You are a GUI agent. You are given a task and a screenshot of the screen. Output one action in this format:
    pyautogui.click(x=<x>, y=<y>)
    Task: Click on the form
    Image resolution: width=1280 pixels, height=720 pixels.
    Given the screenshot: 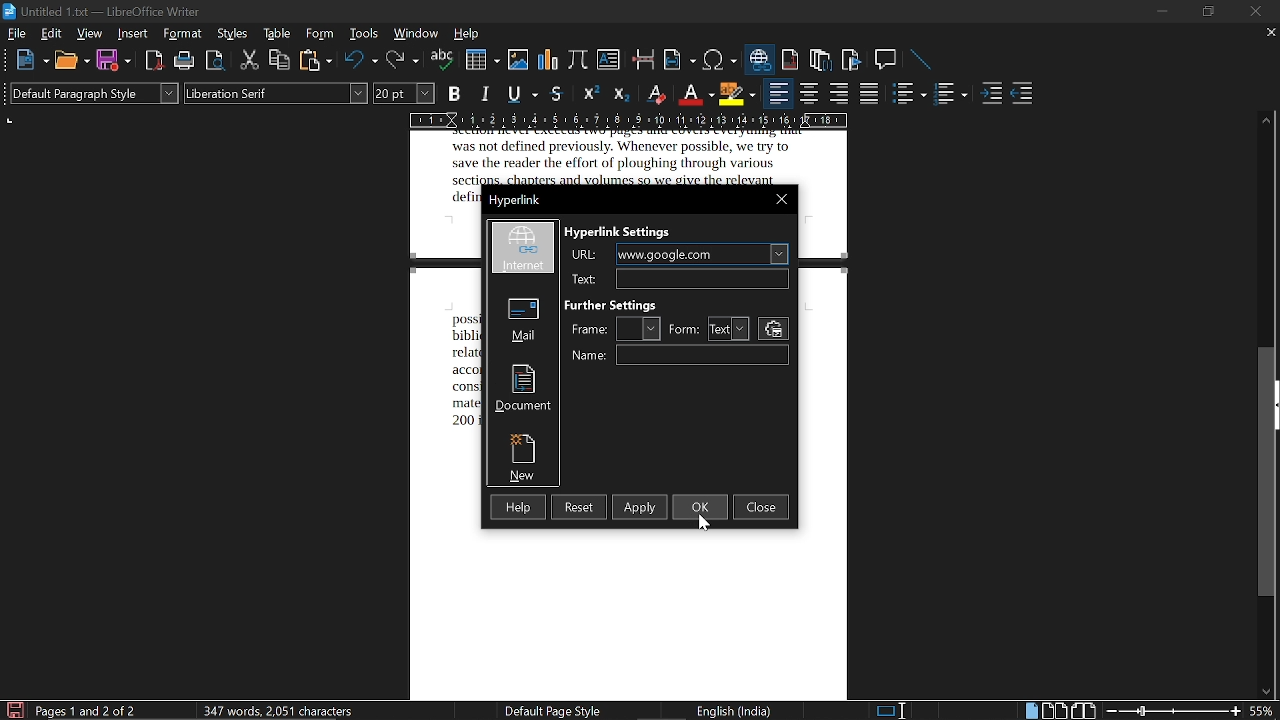 What is the action you would take?
    pyautogui.click(x=685, y=329)
    